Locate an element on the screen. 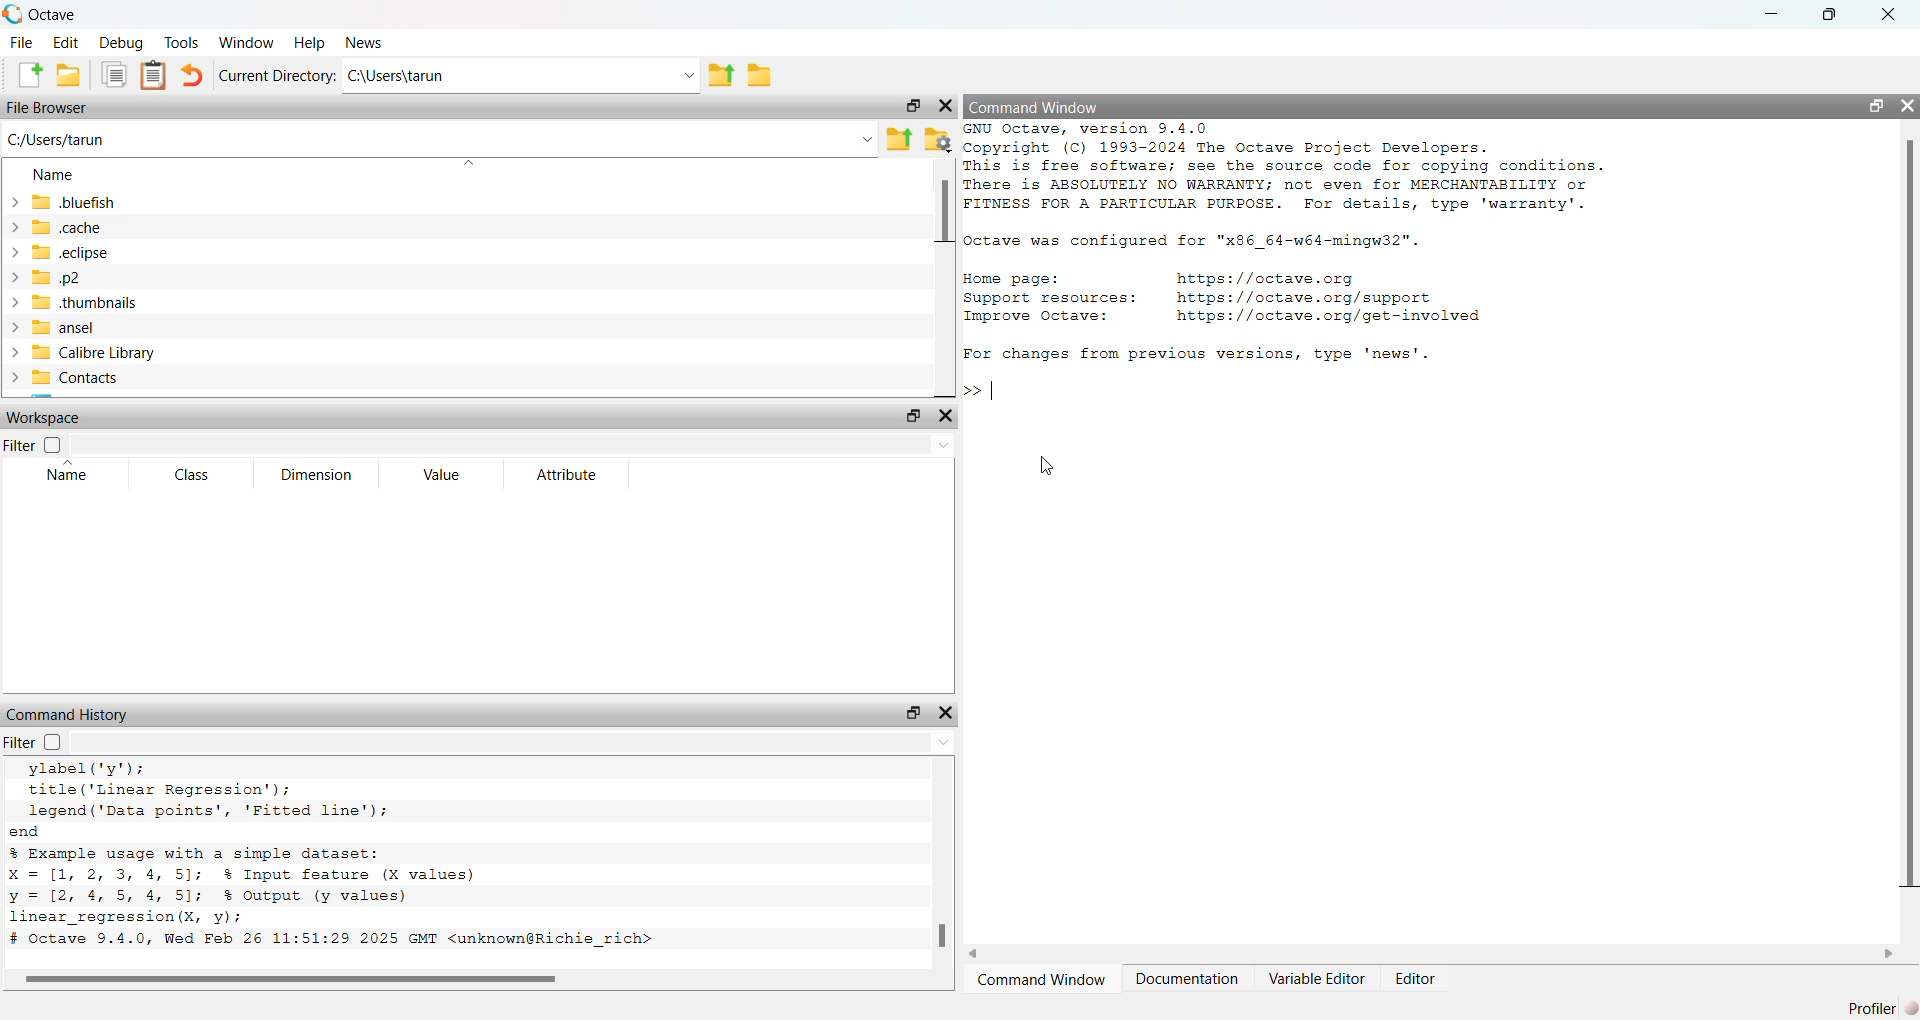 The image size is (1920, 1020). filter is located at coordinates (30, 445).